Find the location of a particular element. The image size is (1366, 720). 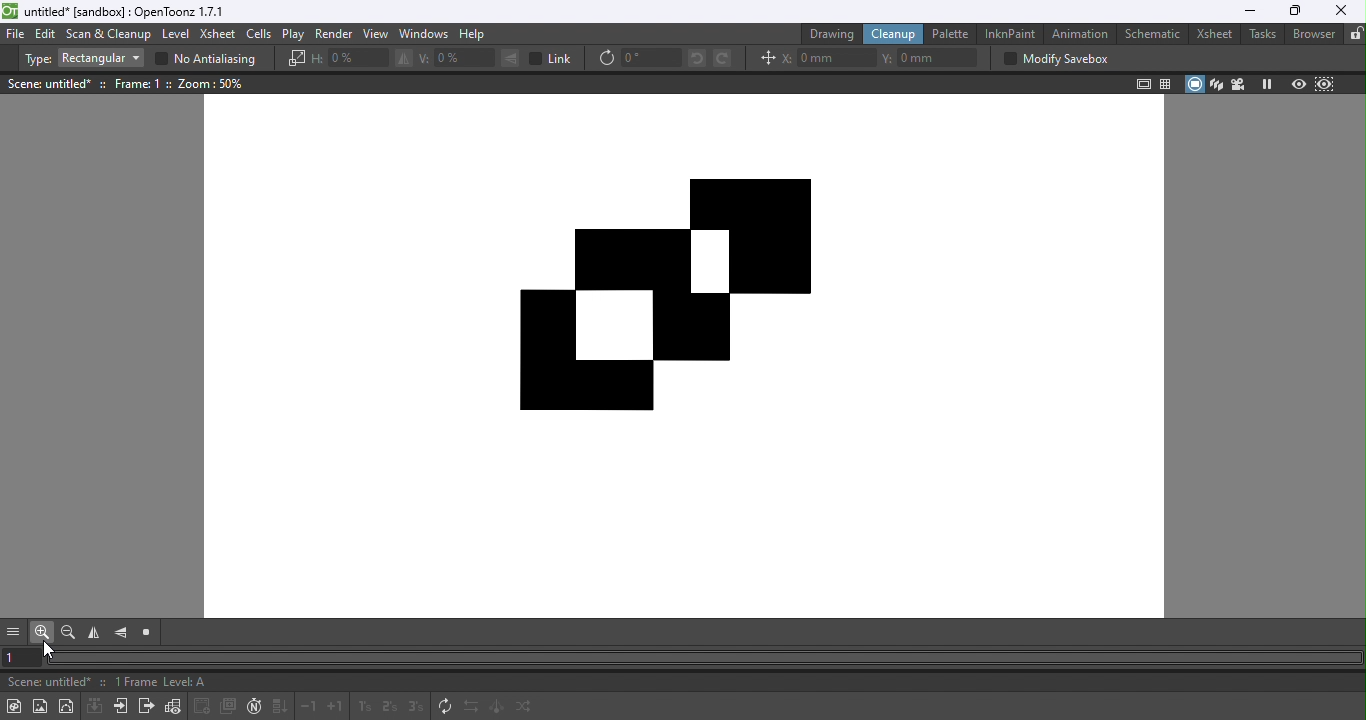

Flip selection horizontally is located at coordinates (362, 59).